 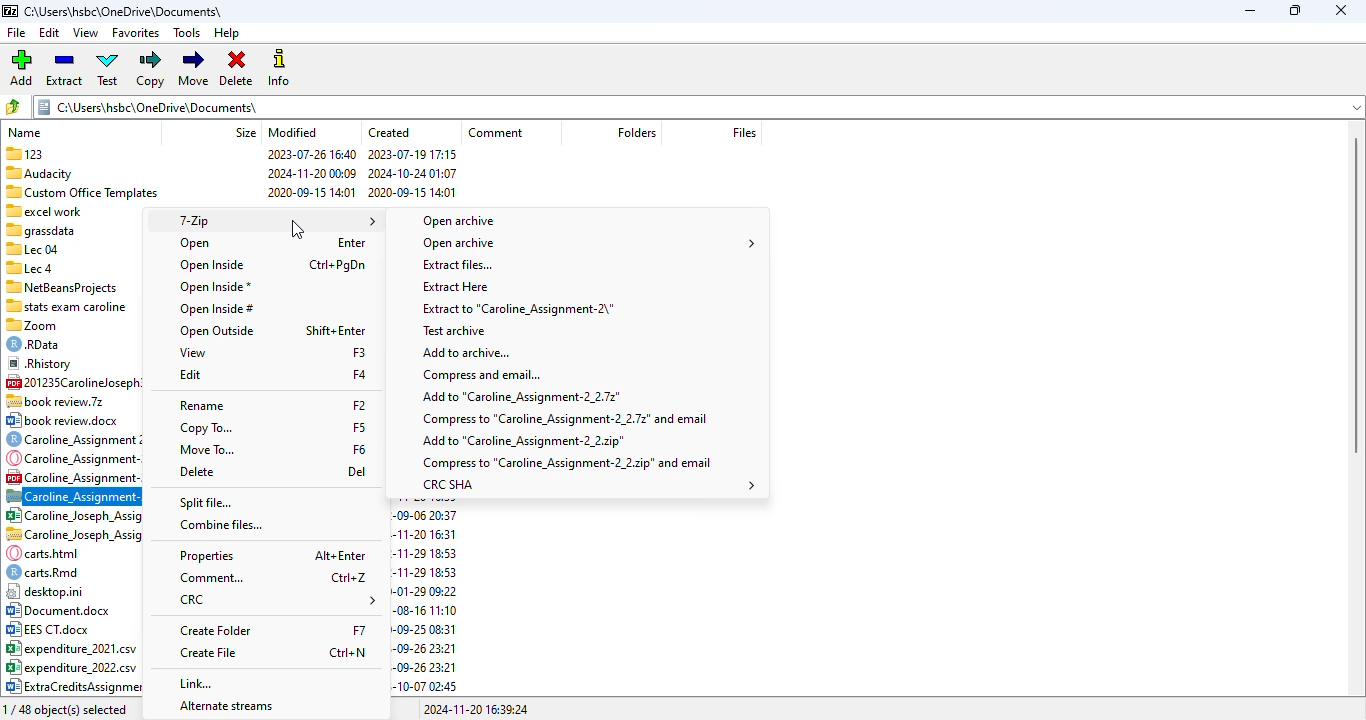 I want to click on CRC SHA, so click(x=590, y=485).